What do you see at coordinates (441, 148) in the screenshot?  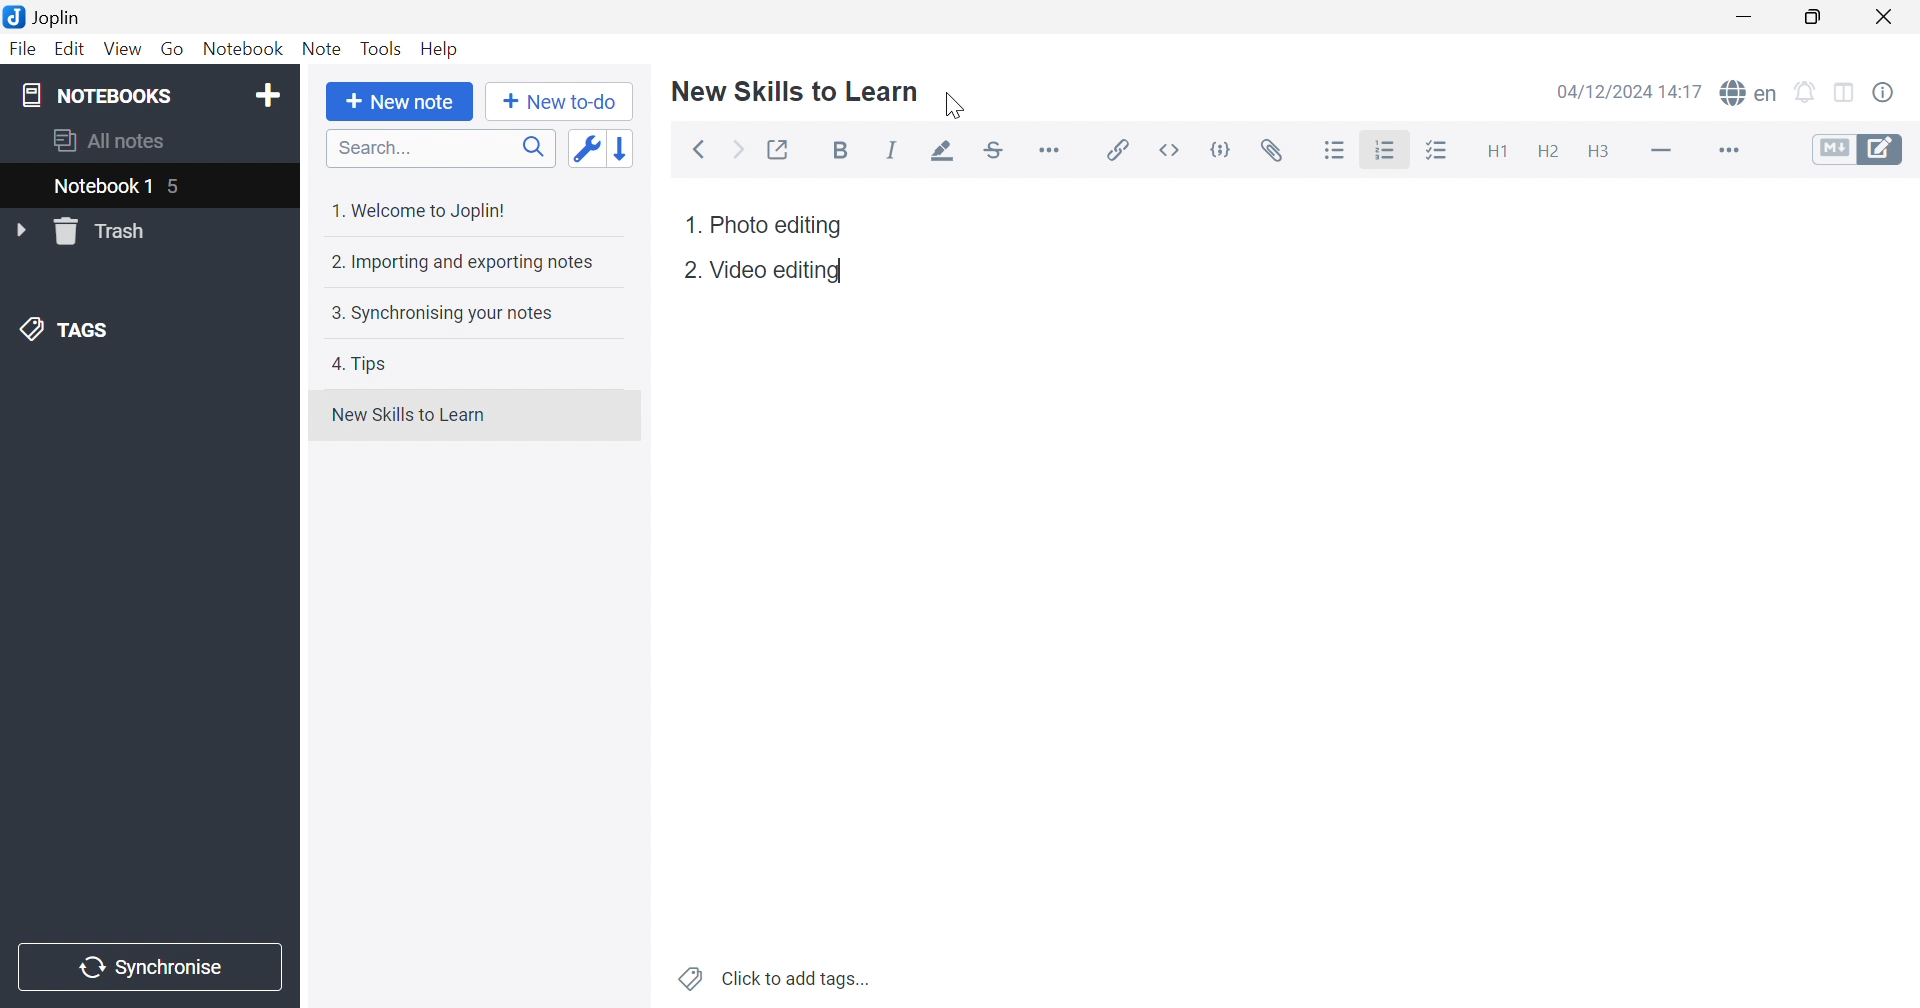 I see `Search...` at bounding box center [441, 148].